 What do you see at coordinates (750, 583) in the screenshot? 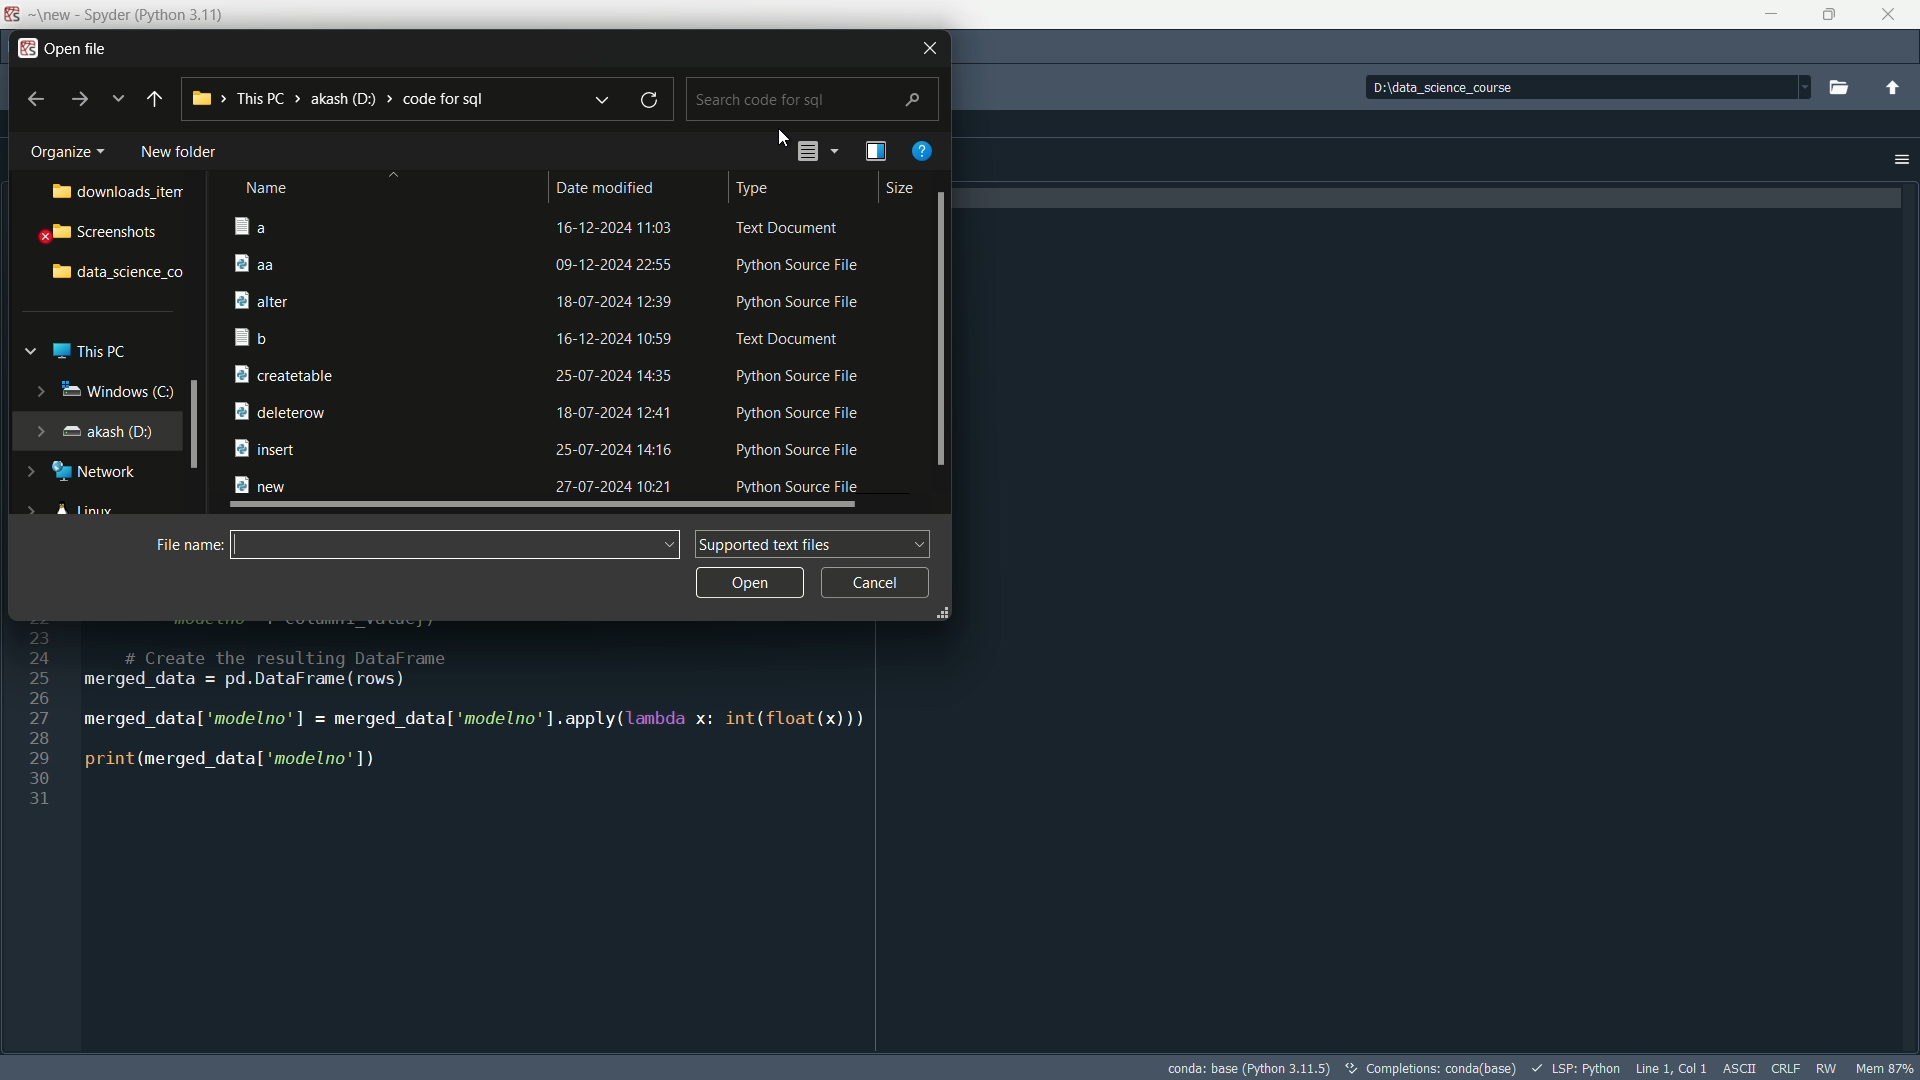
I see `open` at bounding box center [750, 583].